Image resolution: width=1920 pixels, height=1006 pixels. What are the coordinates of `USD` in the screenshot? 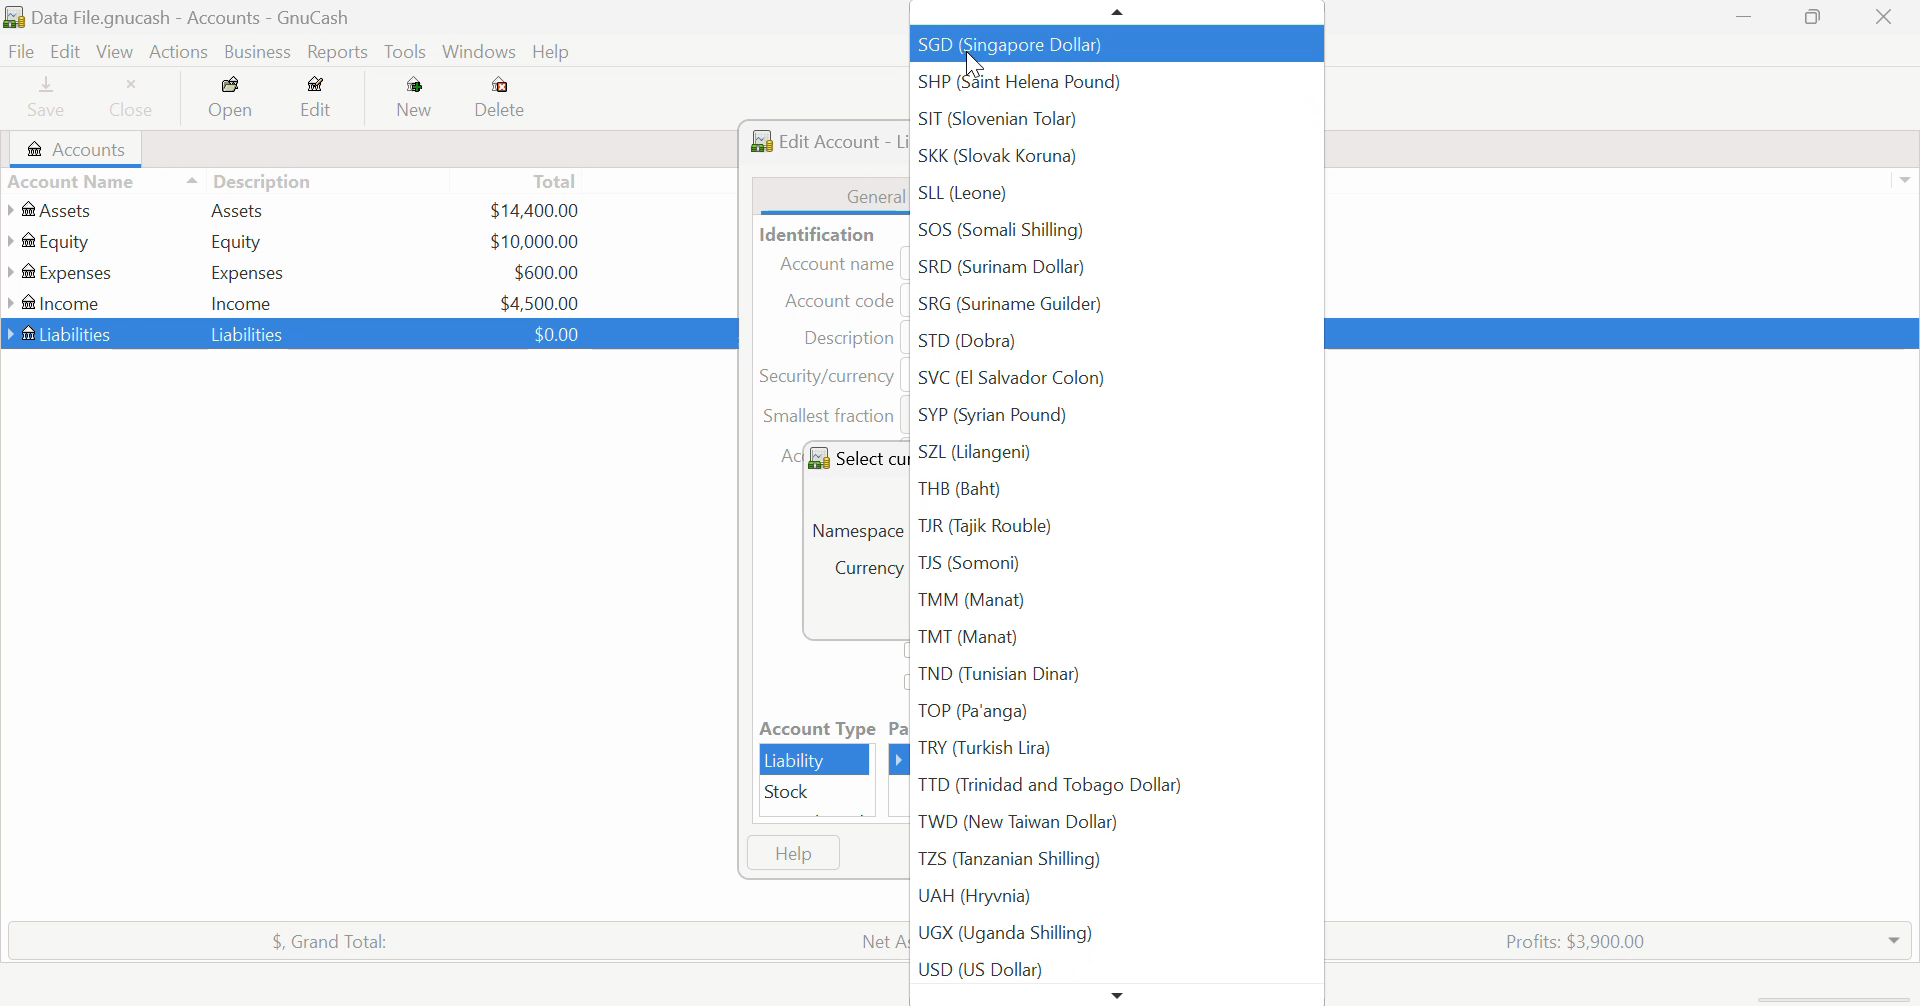 It's located at (534, 241).